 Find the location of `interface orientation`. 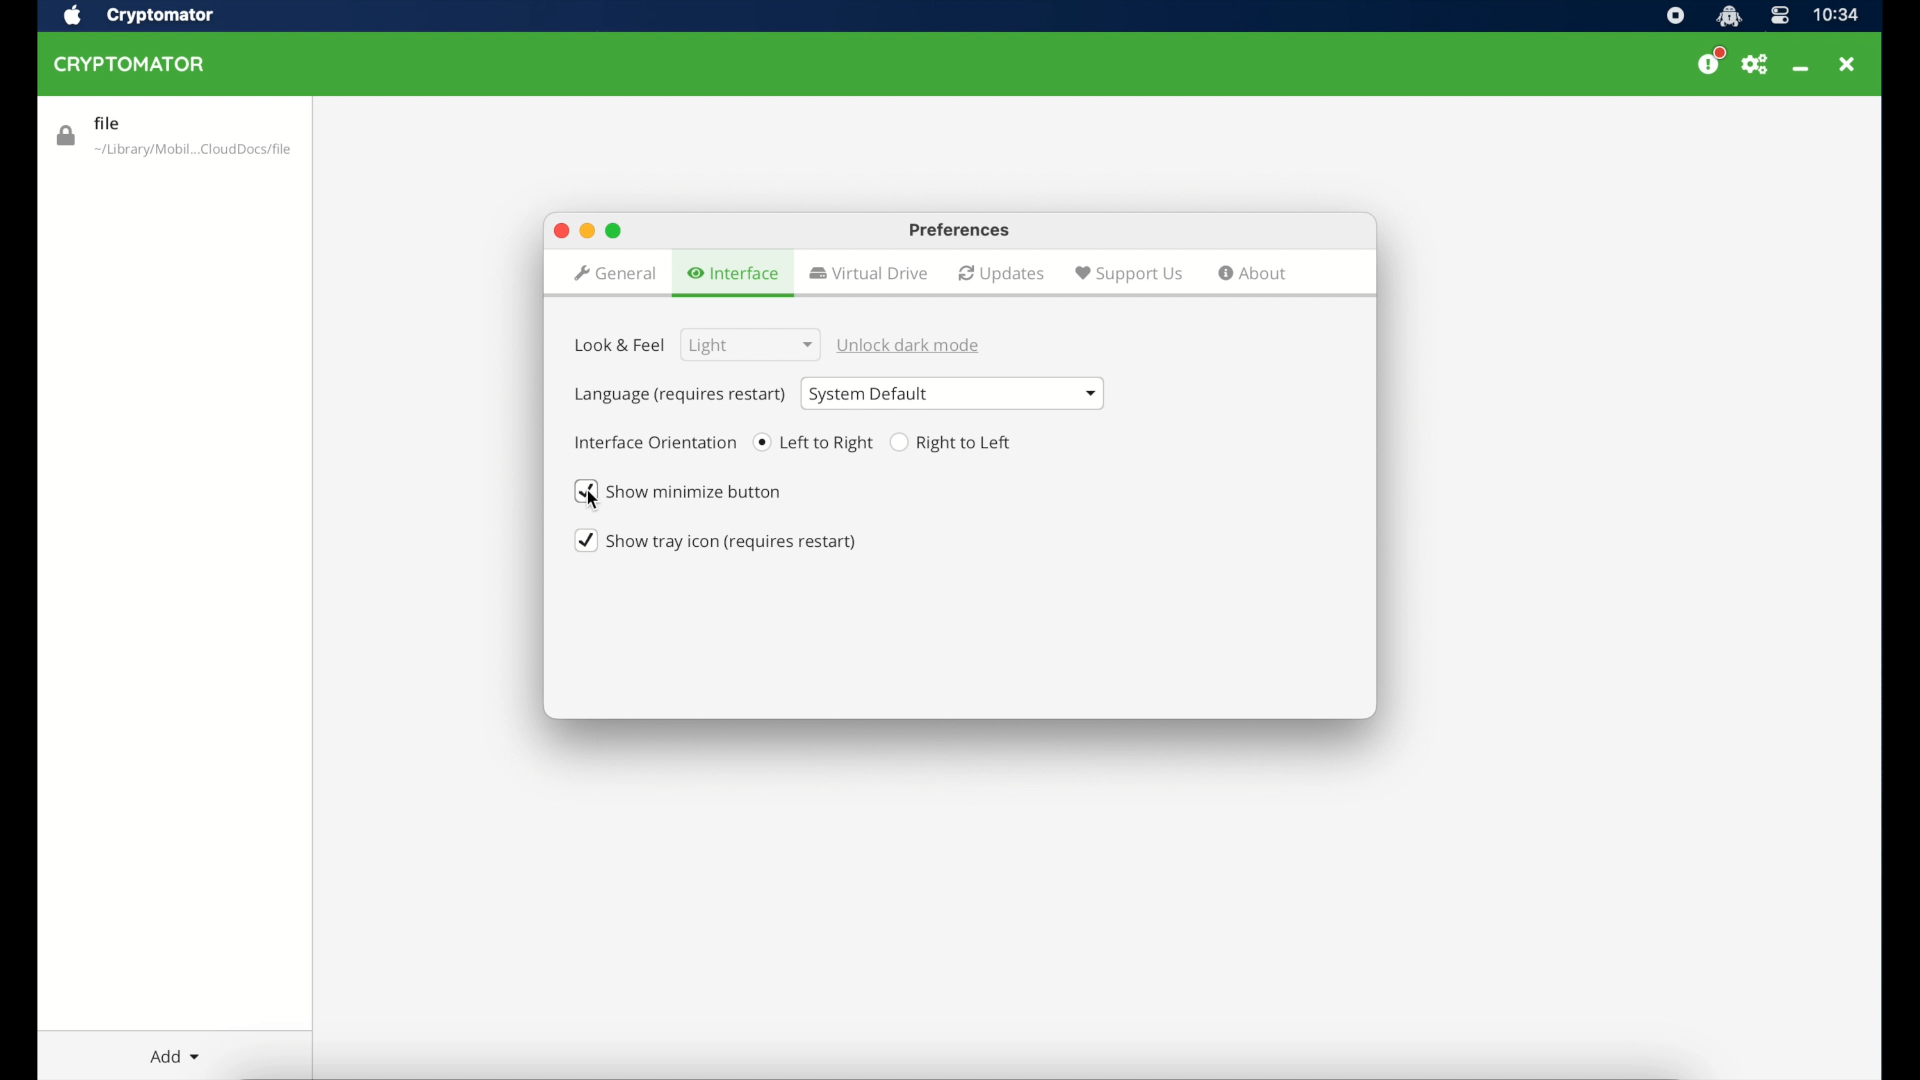

interface orientation is located at coordinates (656, 442).